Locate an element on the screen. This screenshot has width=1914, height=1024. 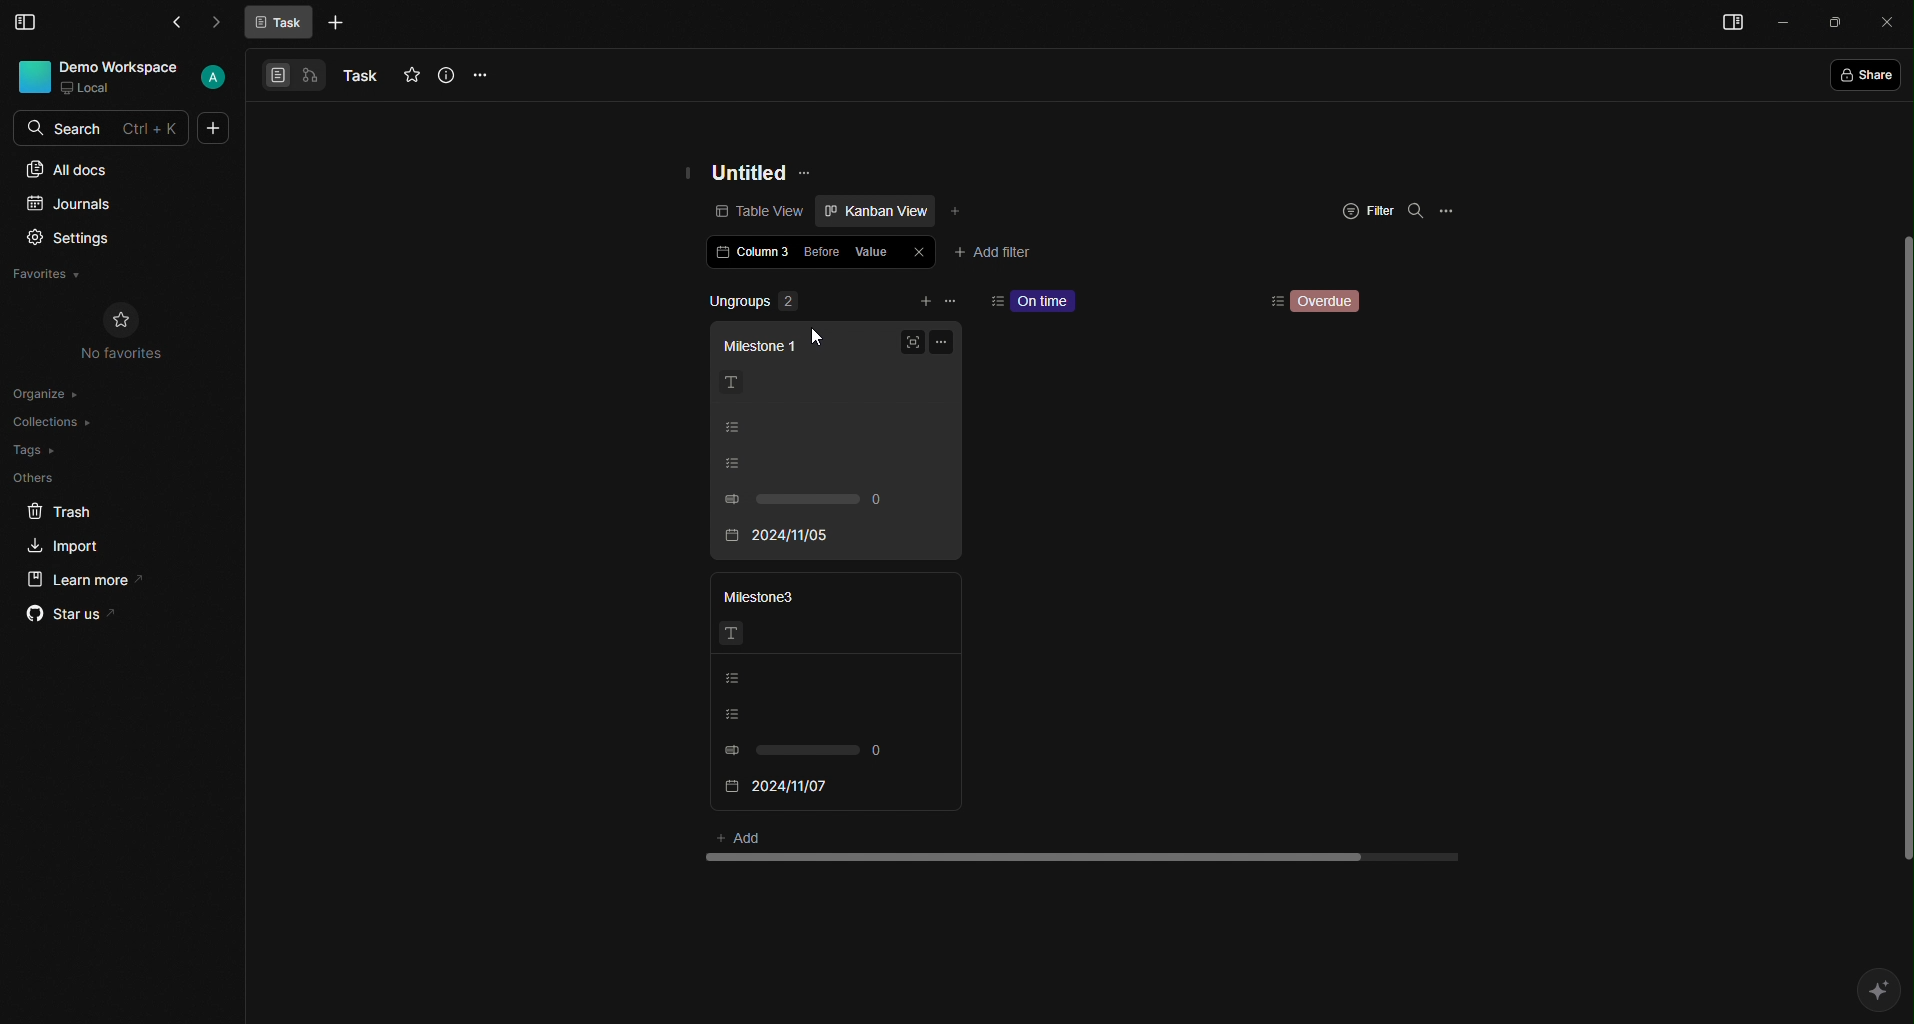
Text is located at coordinates (748, 383).